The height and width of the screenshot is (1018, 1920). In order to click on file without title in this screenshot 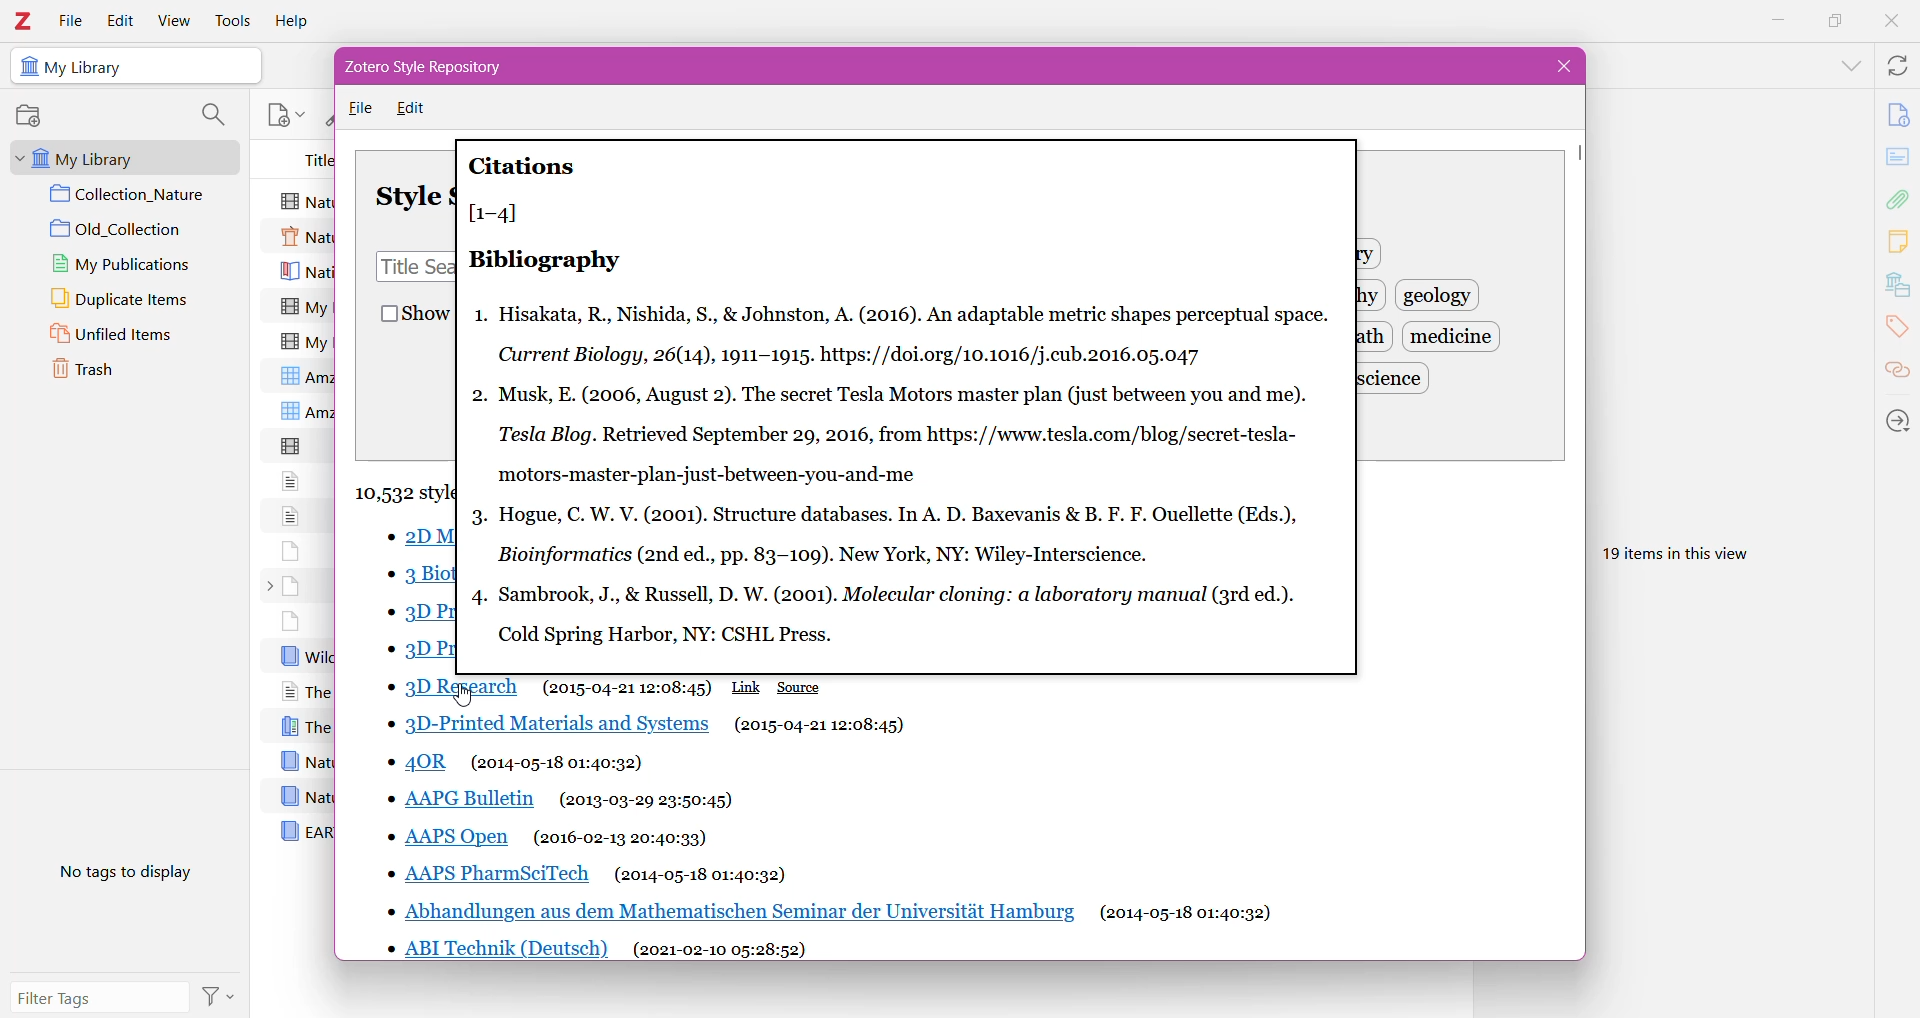, I will do `click(291, 549)`.